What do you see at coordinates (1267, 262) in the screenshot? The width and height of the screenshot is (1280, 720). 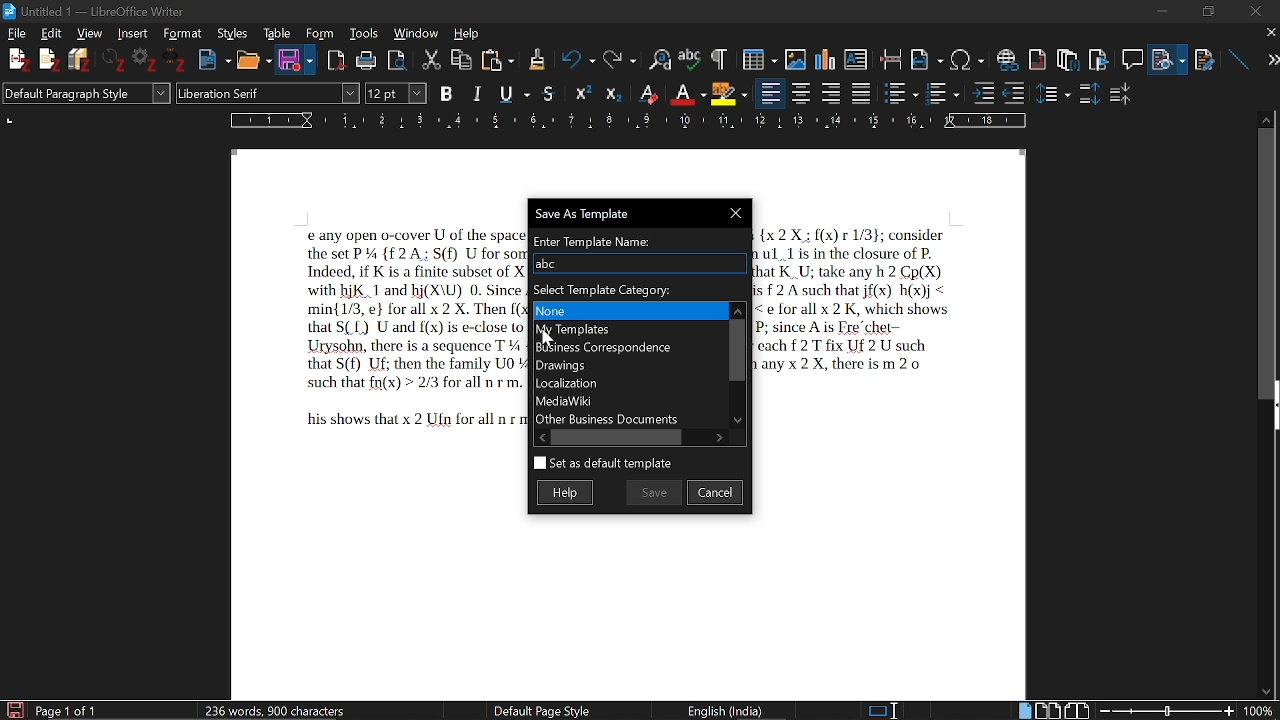 I see `vertical scroll bar` at bounding box center [1267, 262].